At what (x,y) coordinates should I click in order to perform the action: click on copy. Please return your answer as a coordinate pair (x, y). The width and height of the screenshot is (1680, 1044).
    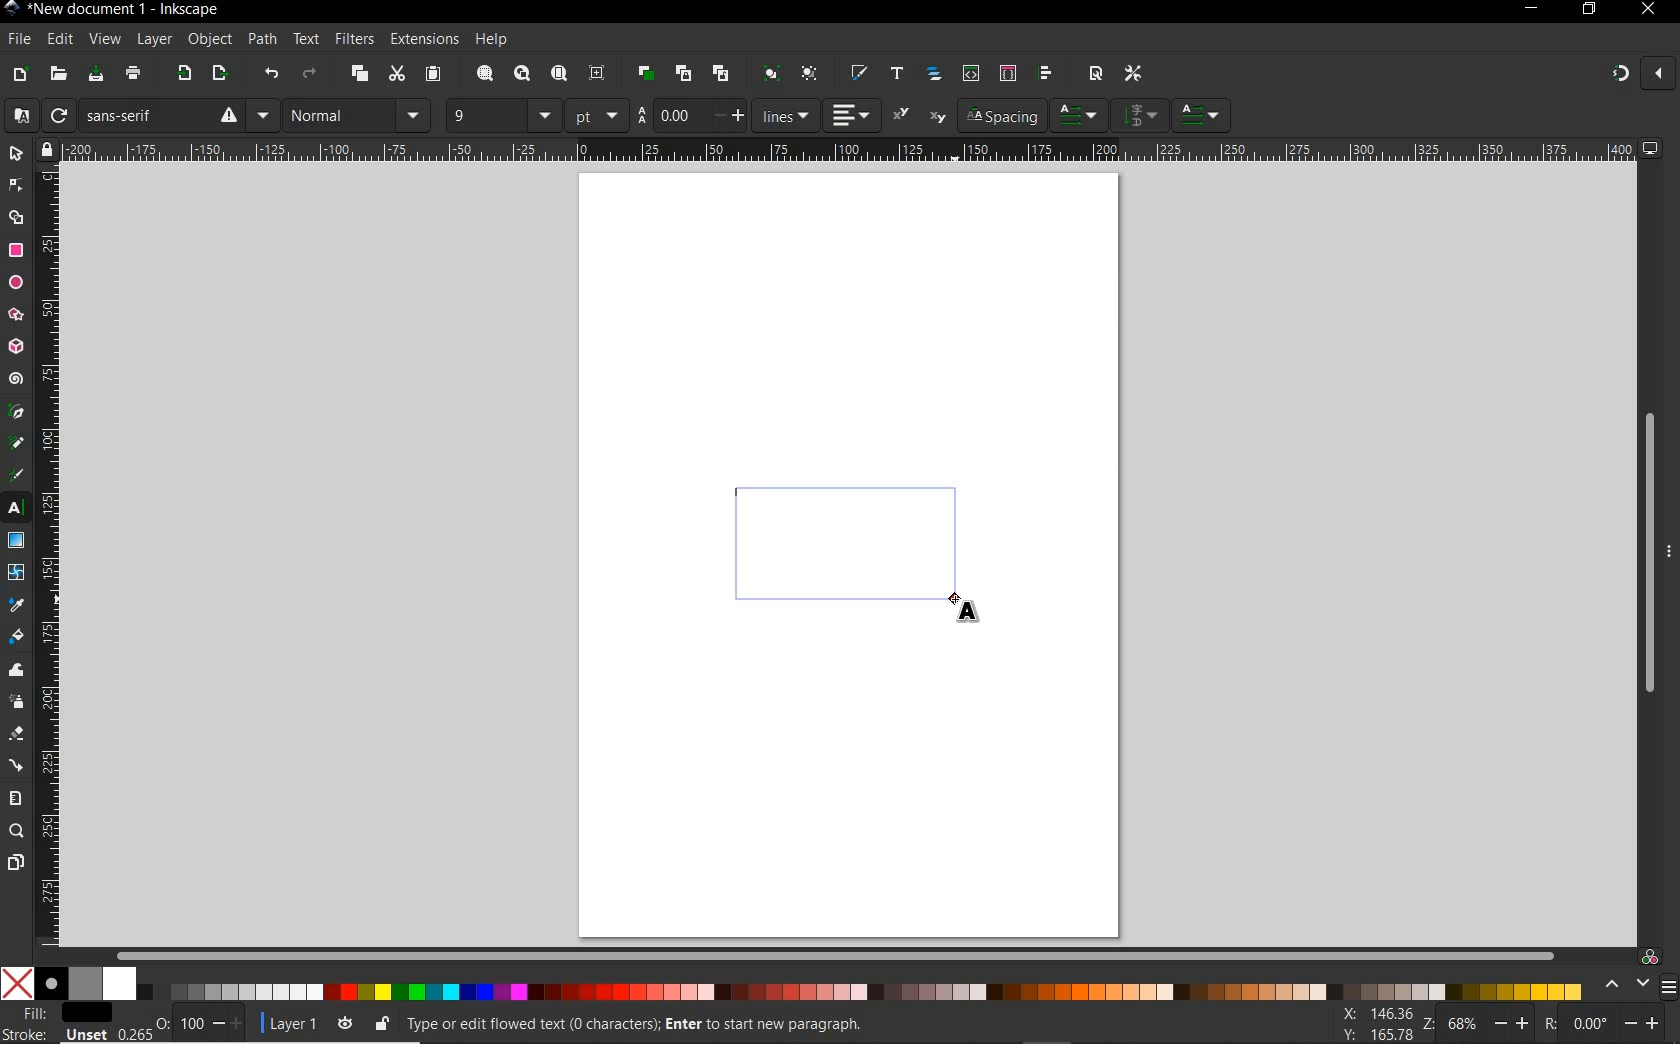
    Looking at the image, I should click on (360, 75).